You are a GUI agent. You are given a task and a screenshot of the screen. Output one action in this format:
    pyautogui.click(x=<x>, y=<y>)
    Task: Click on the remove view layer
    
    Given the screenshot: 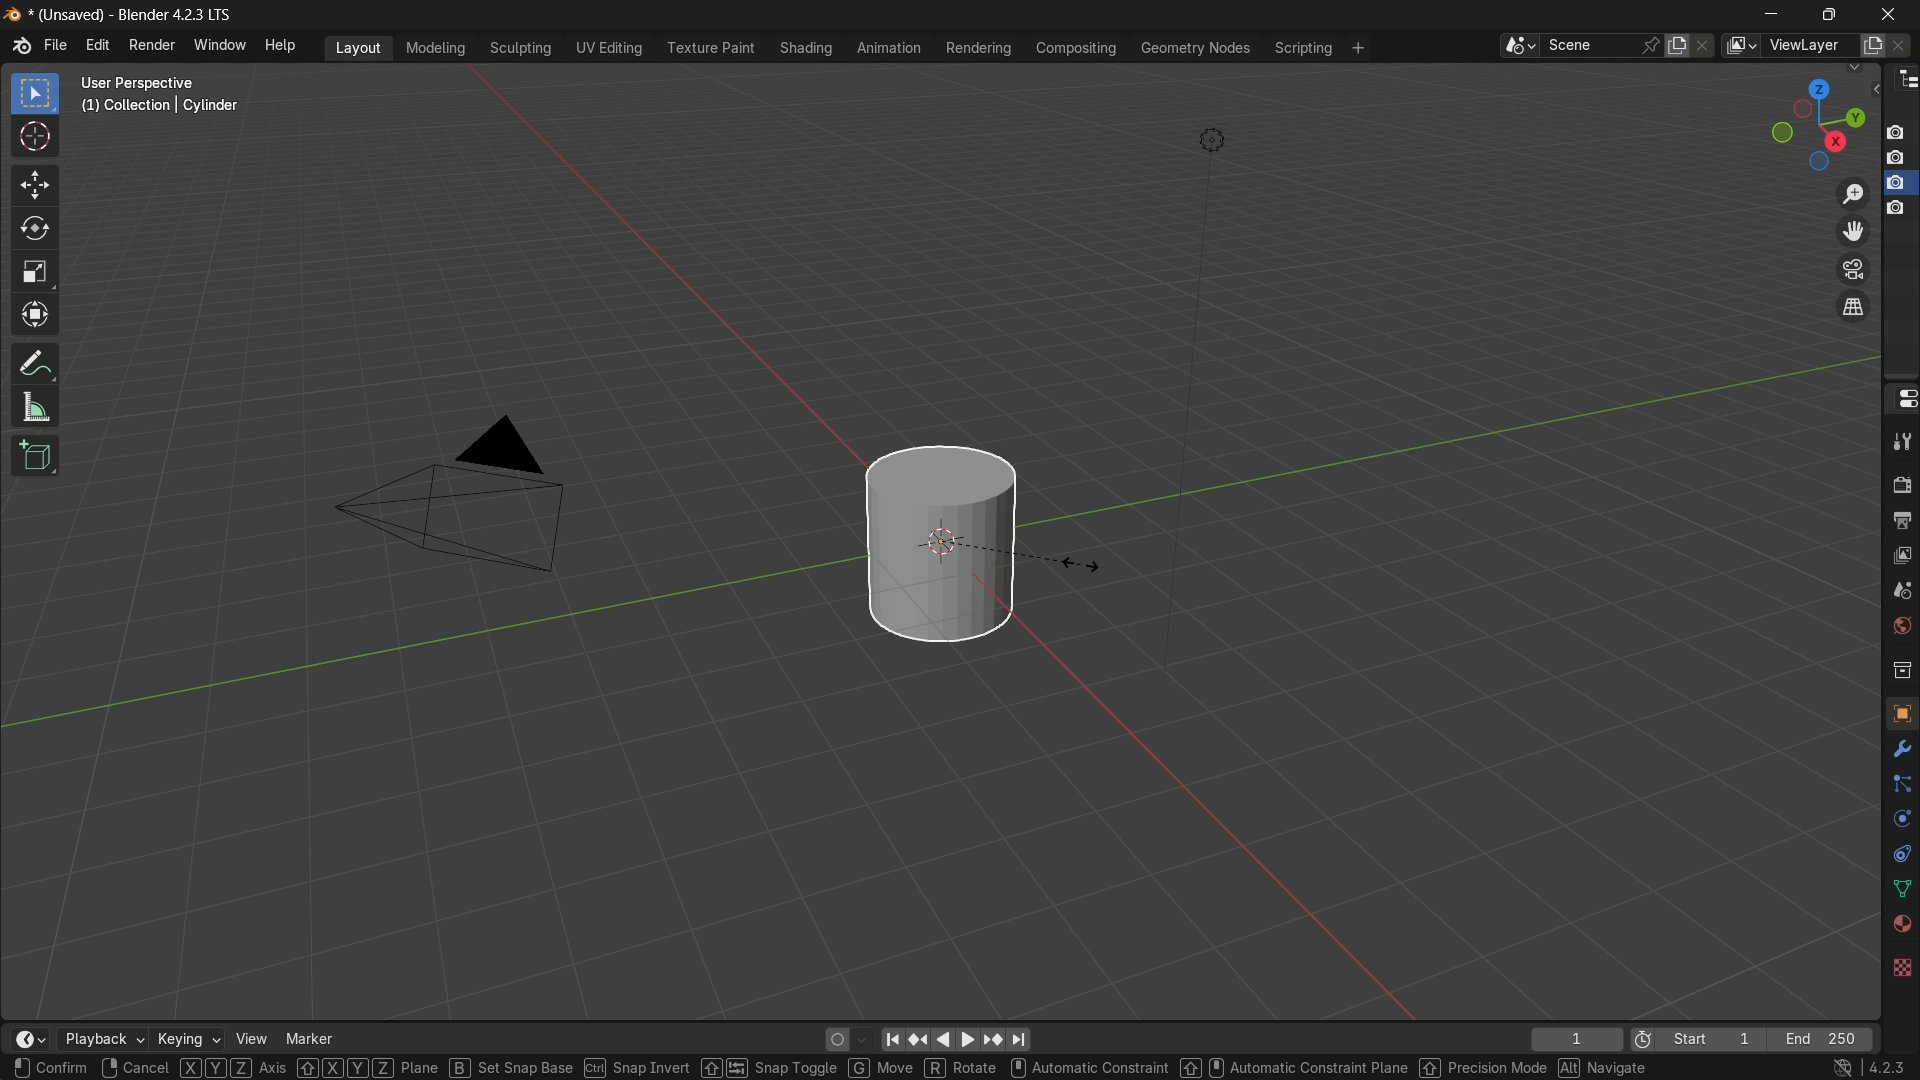 What is the action you would take?
    pyautogui.click(x=1903, y=46)
    